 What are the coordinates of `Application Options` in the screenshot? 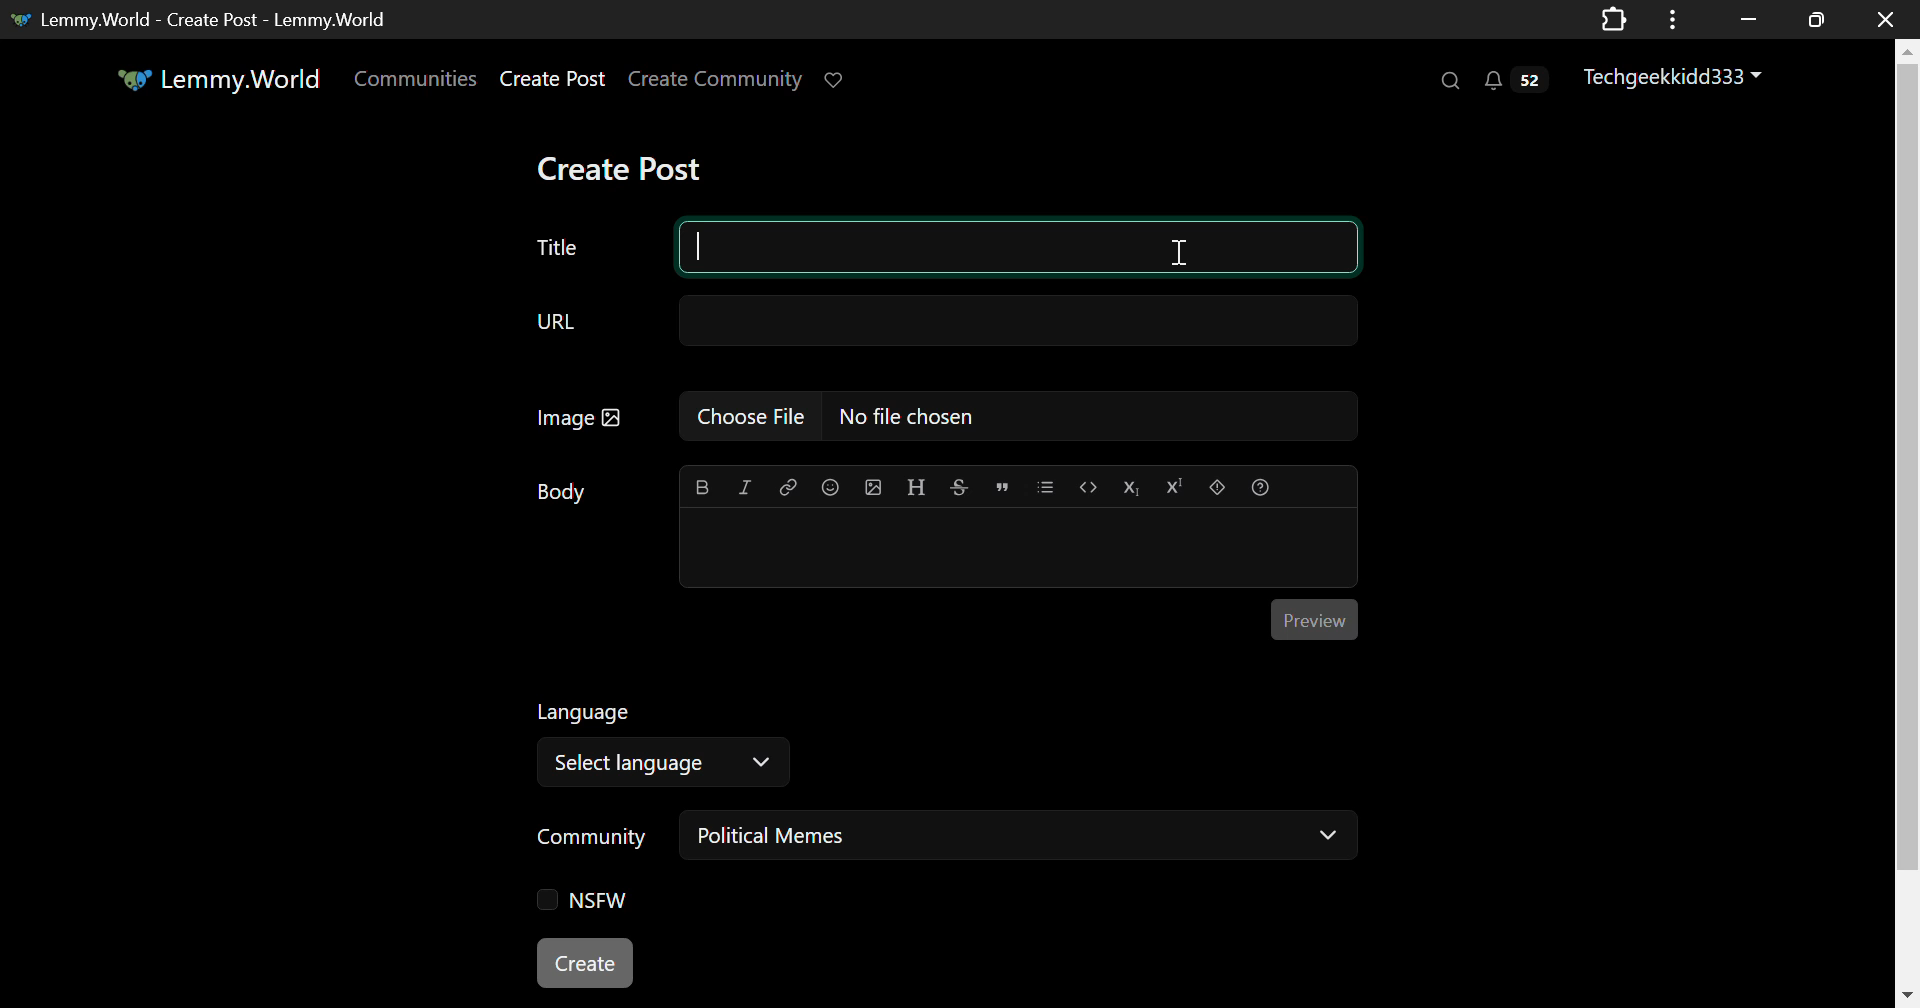 It's located at (1672, 18).